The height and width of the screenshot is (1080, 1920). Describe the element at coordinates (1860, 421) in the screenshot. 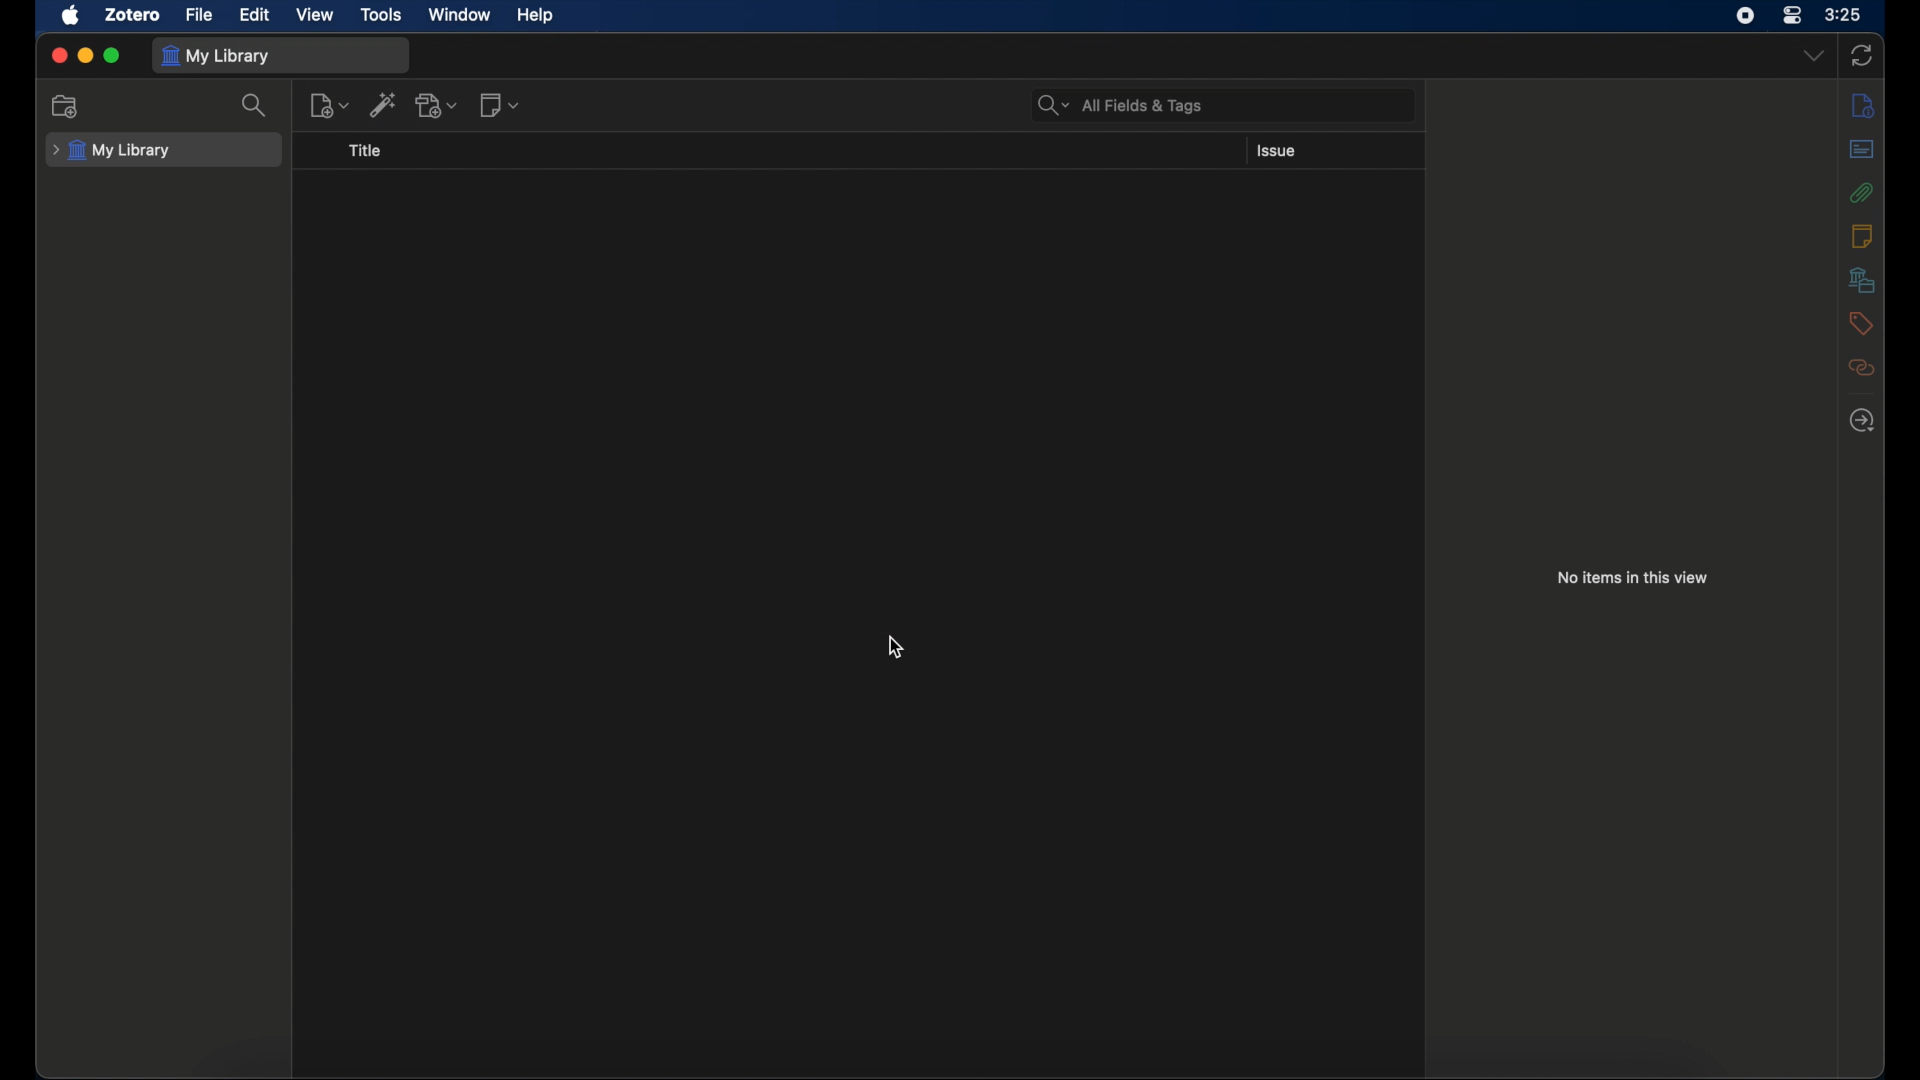

I see `locate` at that location.